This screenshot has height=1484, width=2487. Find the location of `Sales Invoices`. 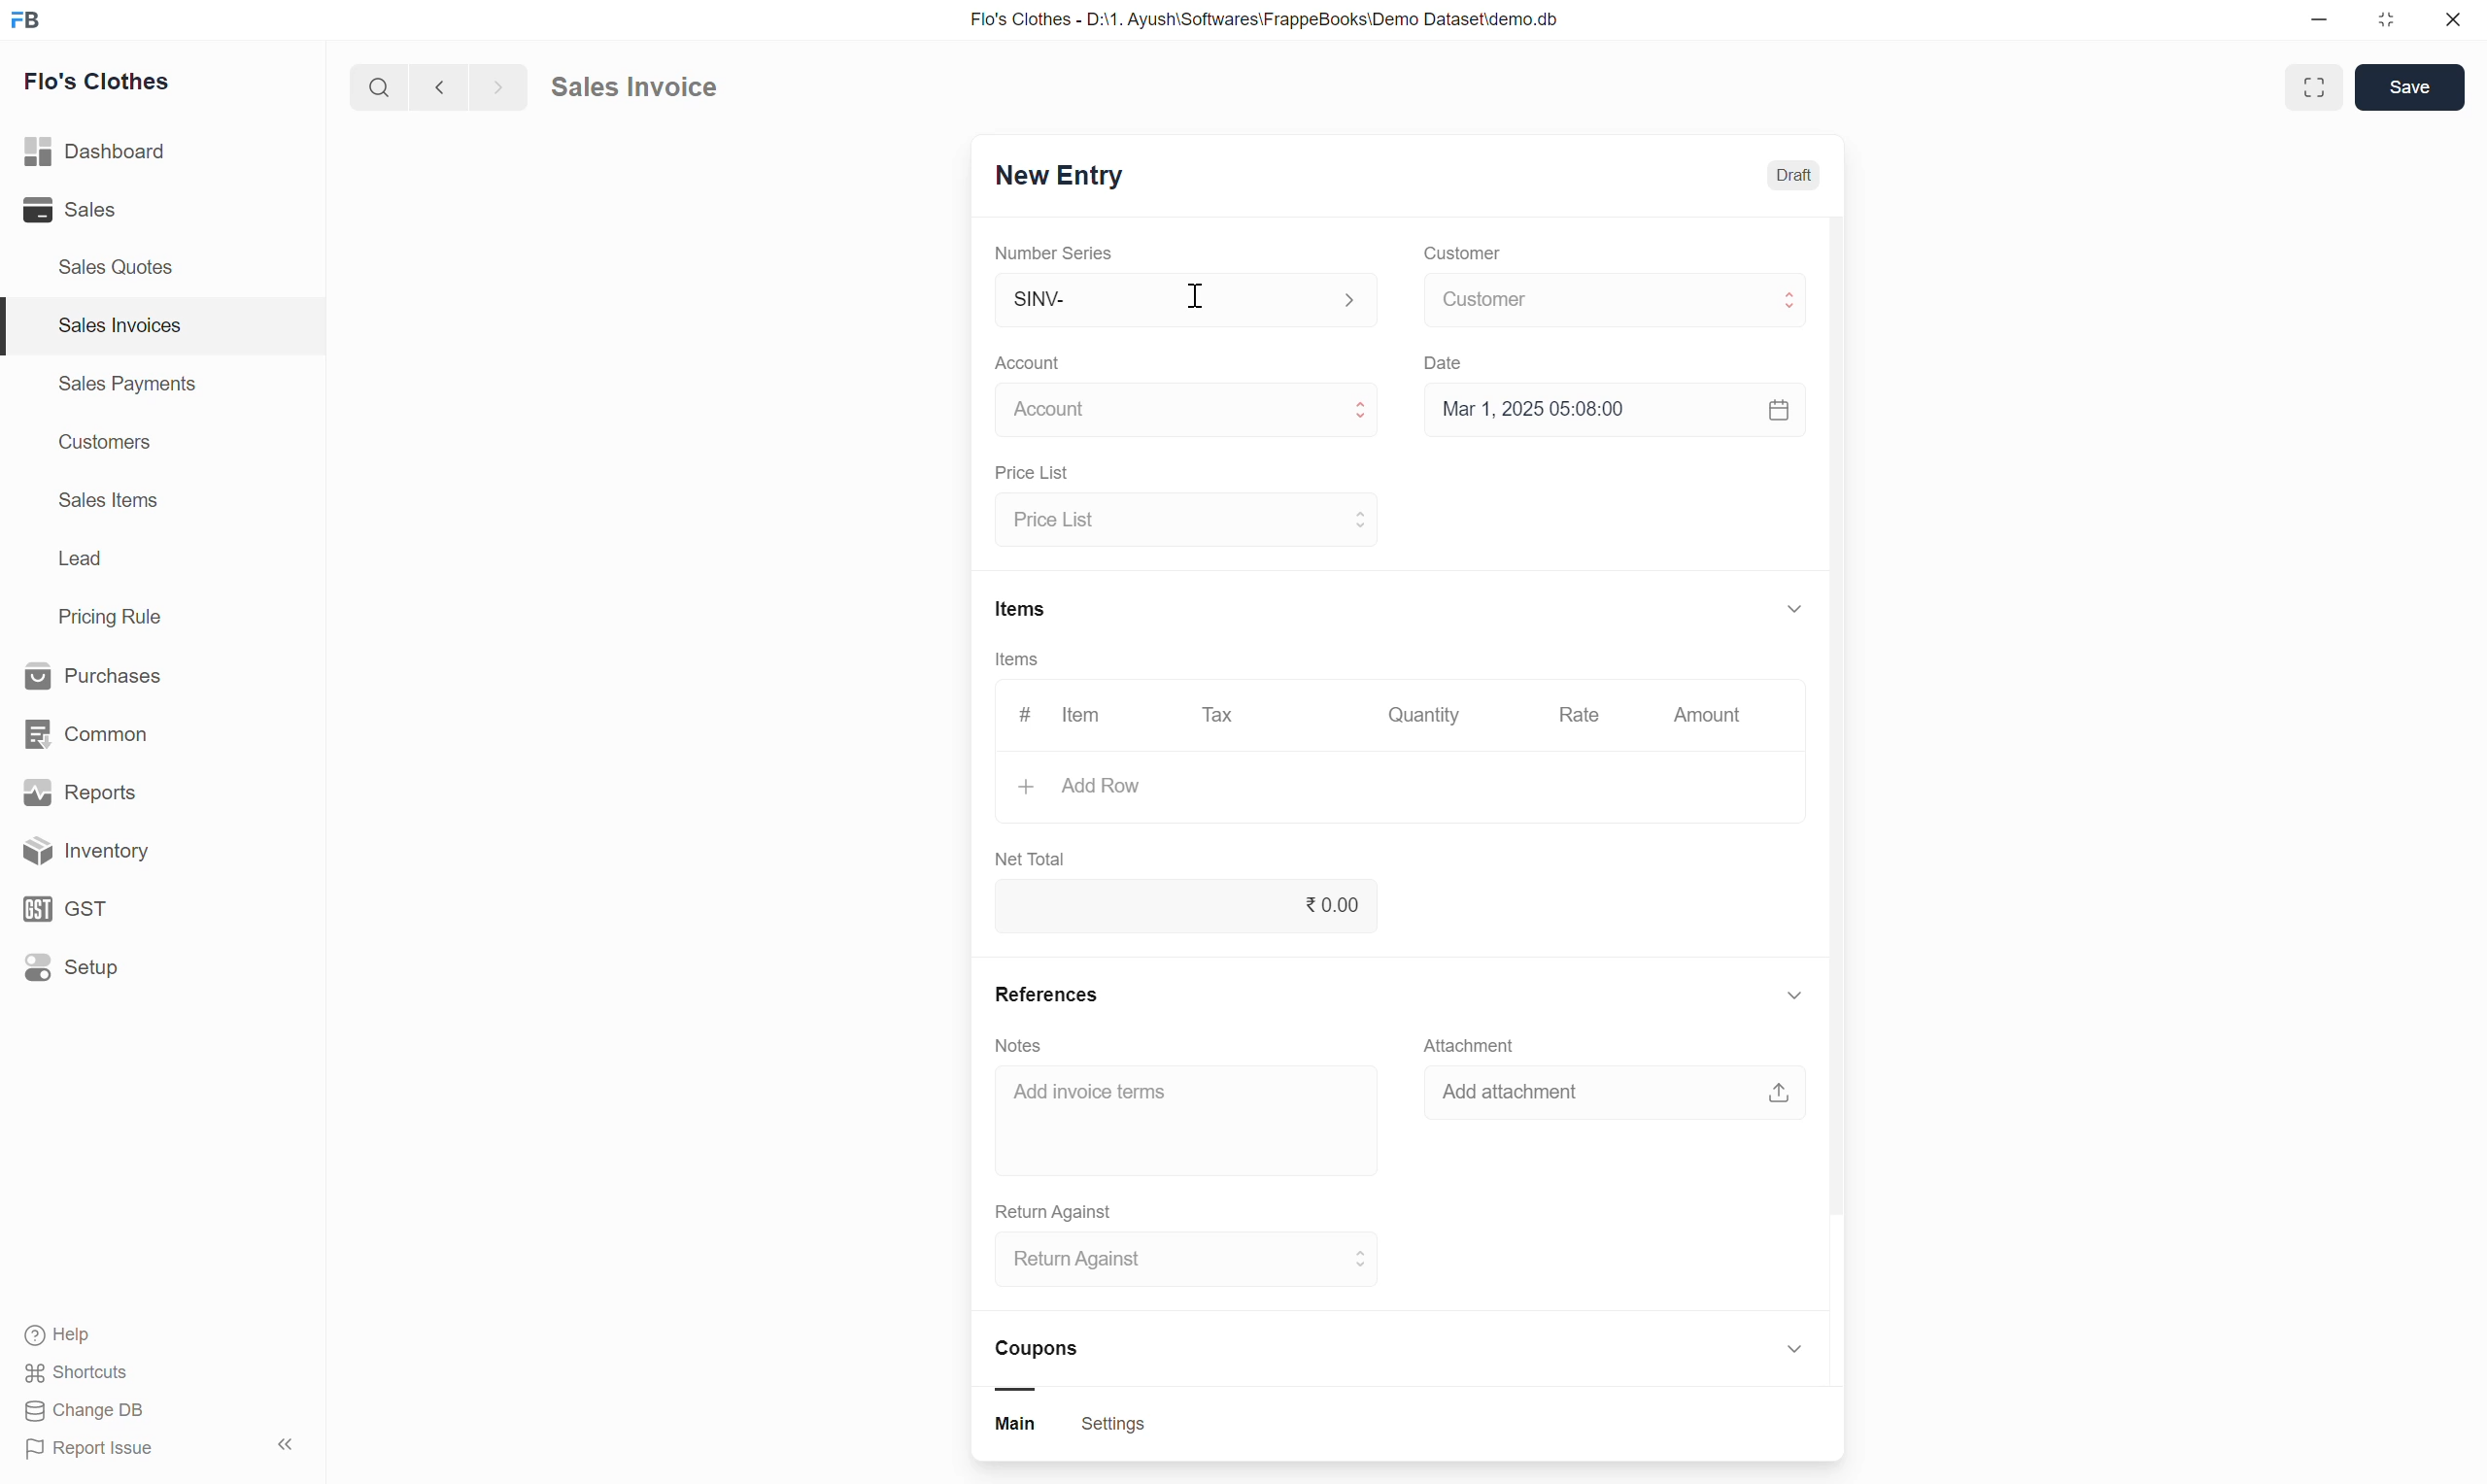

Sales Invoices is located at coordinates (116, 325).